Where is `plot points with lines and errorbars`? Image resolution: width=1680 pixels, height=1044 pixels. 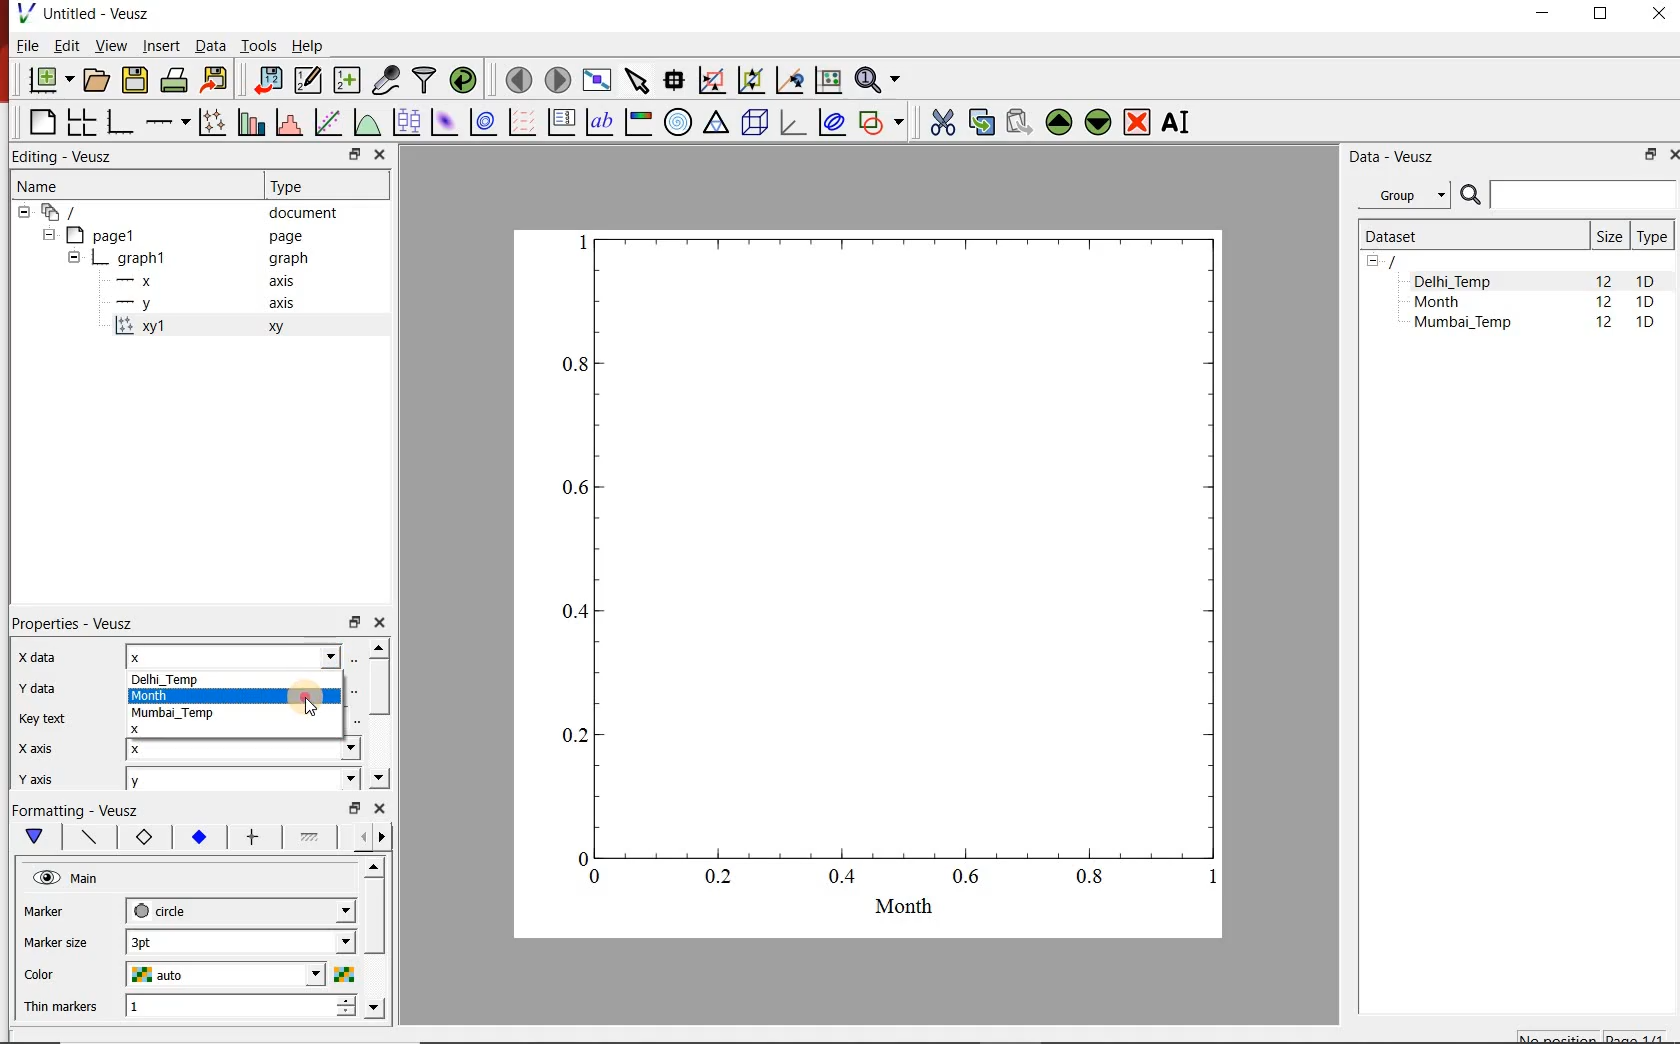
plot points with lines and errorbars is located at coordinates (210, 123).